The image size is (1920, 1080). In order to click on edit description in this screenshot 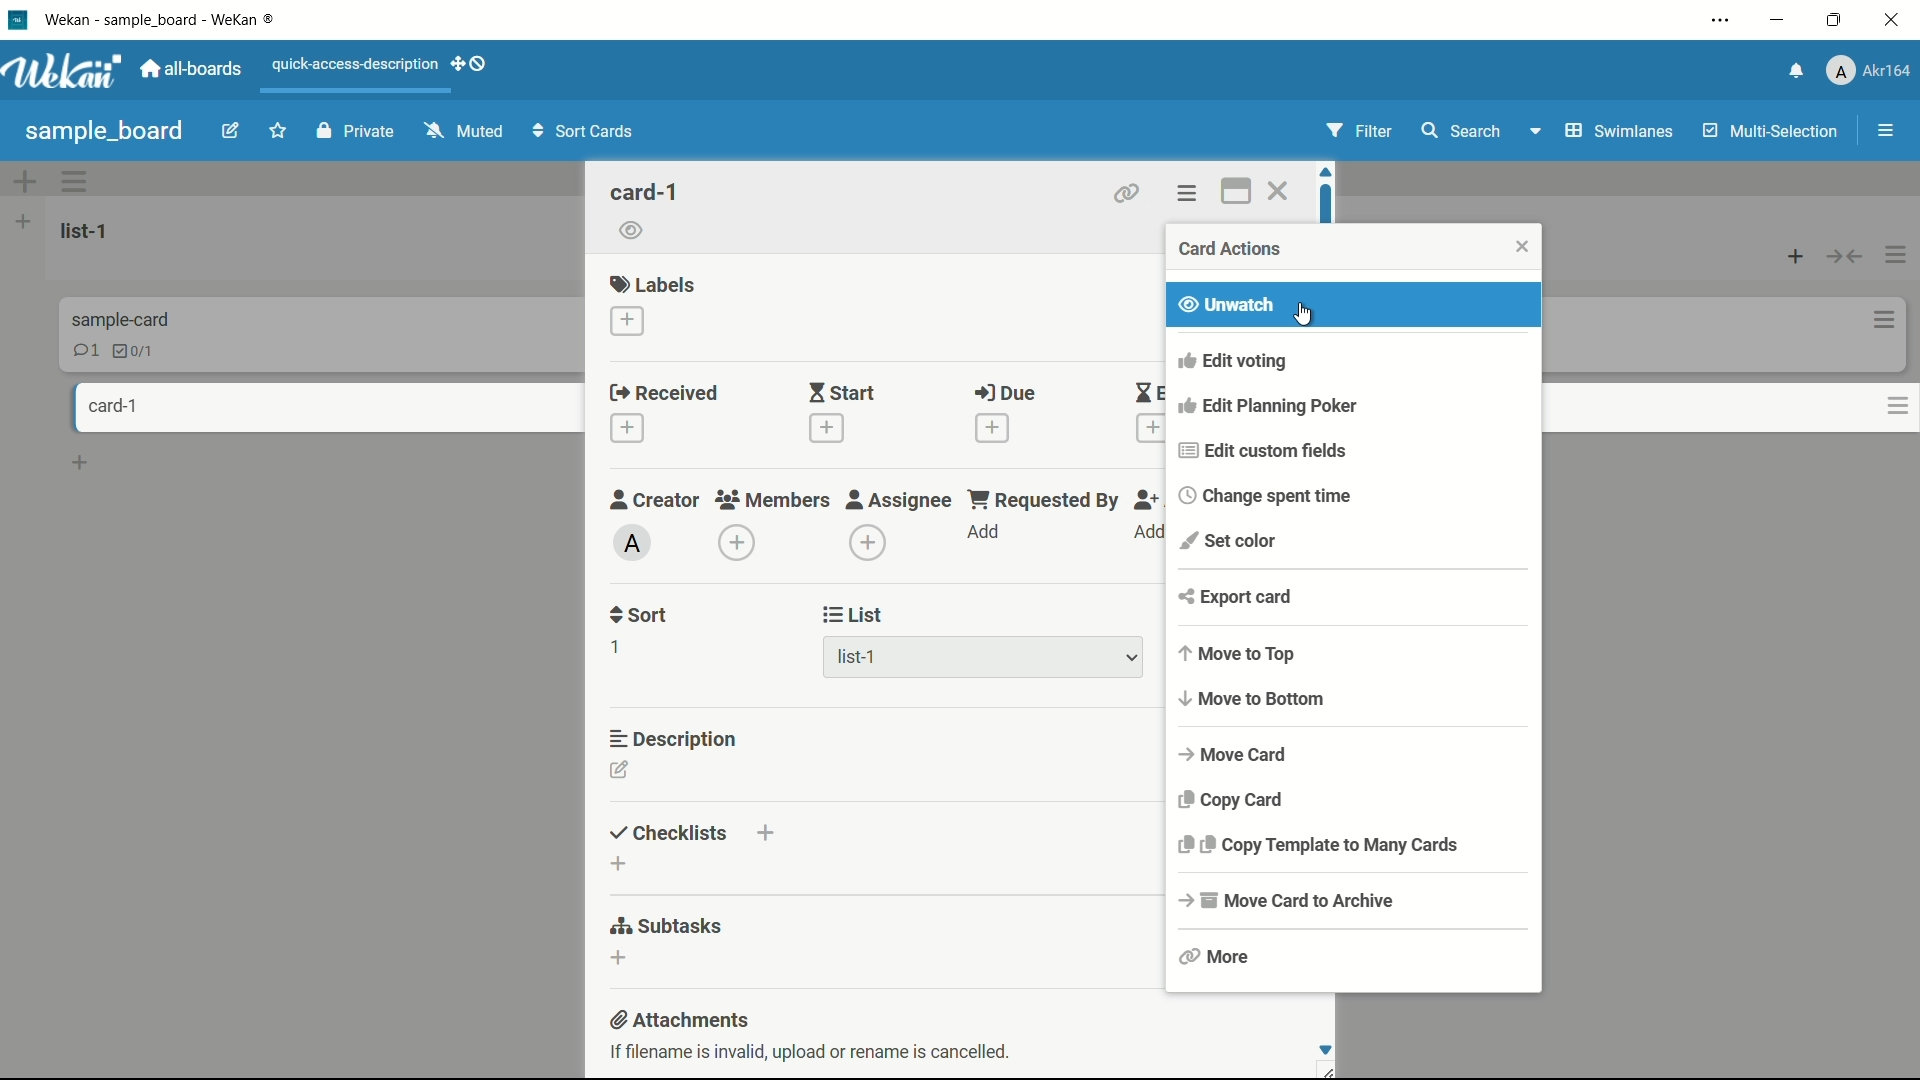, I will do `click(619, 770)`.